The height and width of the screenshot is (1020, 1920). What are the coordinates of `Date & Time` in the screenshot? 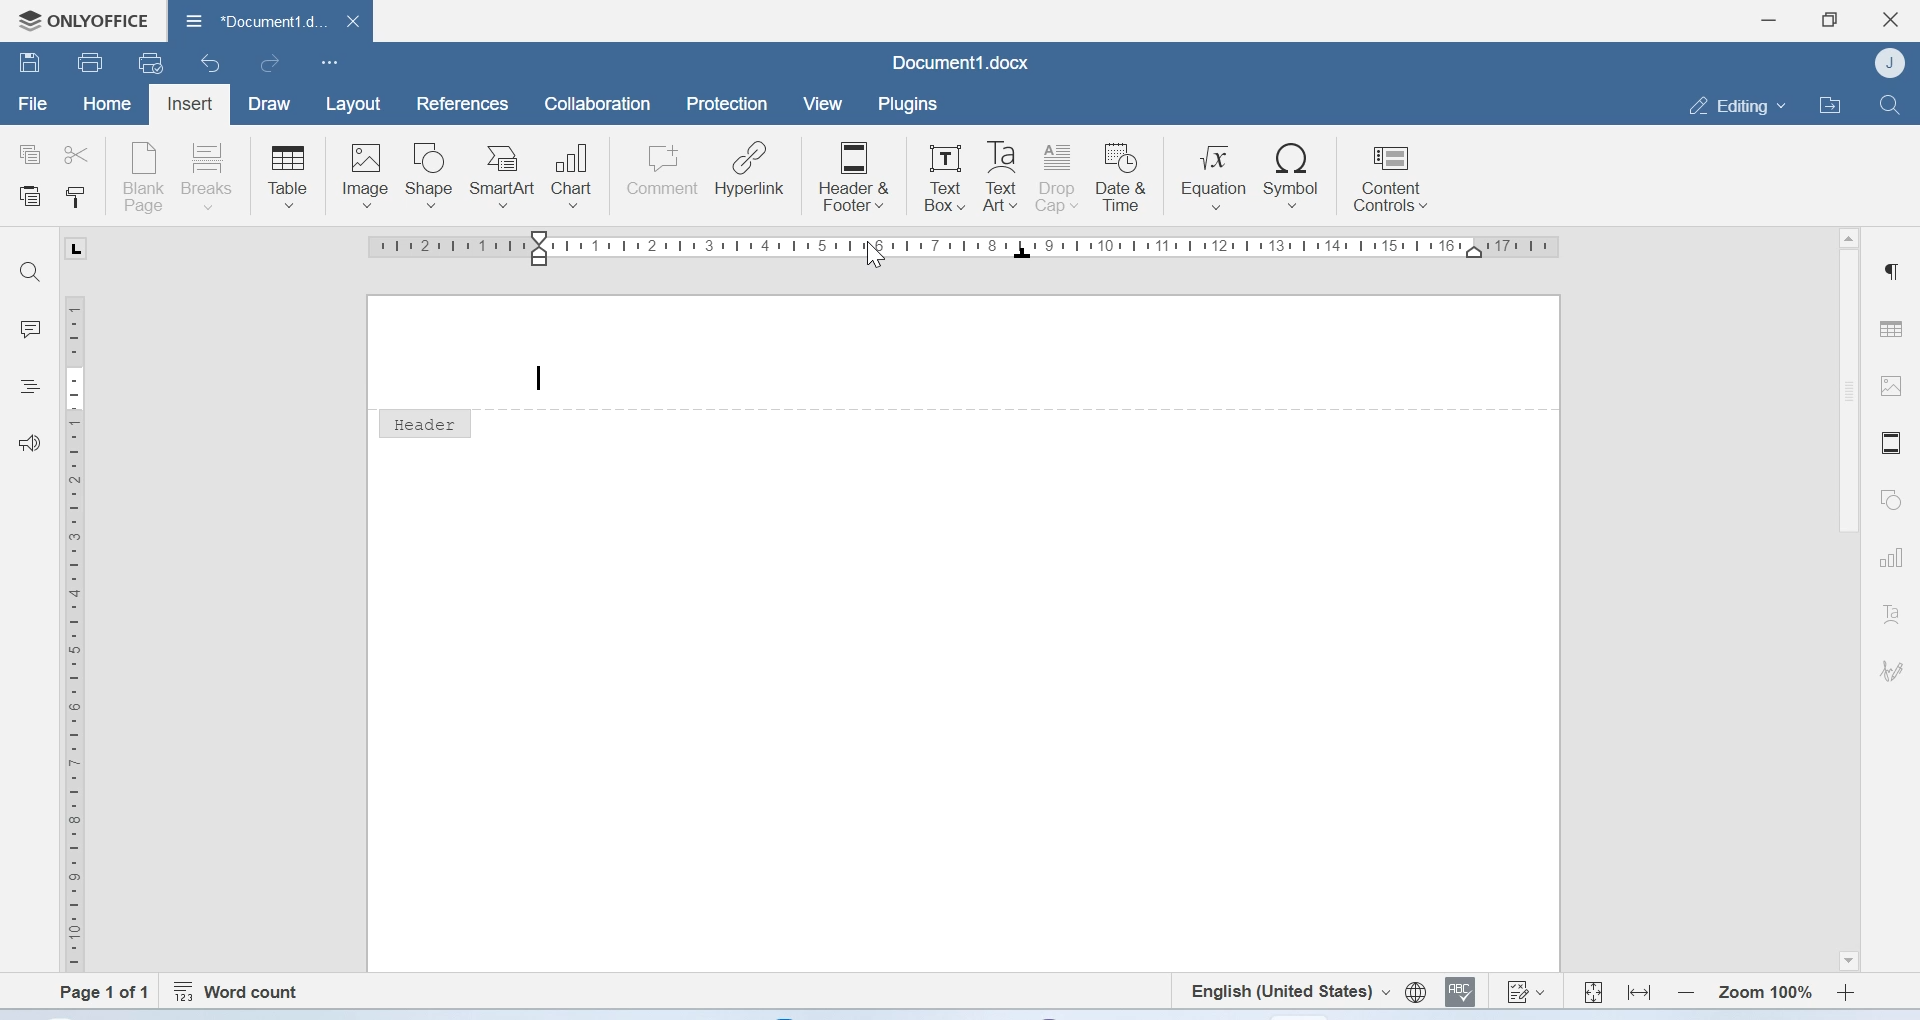 It's located at (1126, 177).